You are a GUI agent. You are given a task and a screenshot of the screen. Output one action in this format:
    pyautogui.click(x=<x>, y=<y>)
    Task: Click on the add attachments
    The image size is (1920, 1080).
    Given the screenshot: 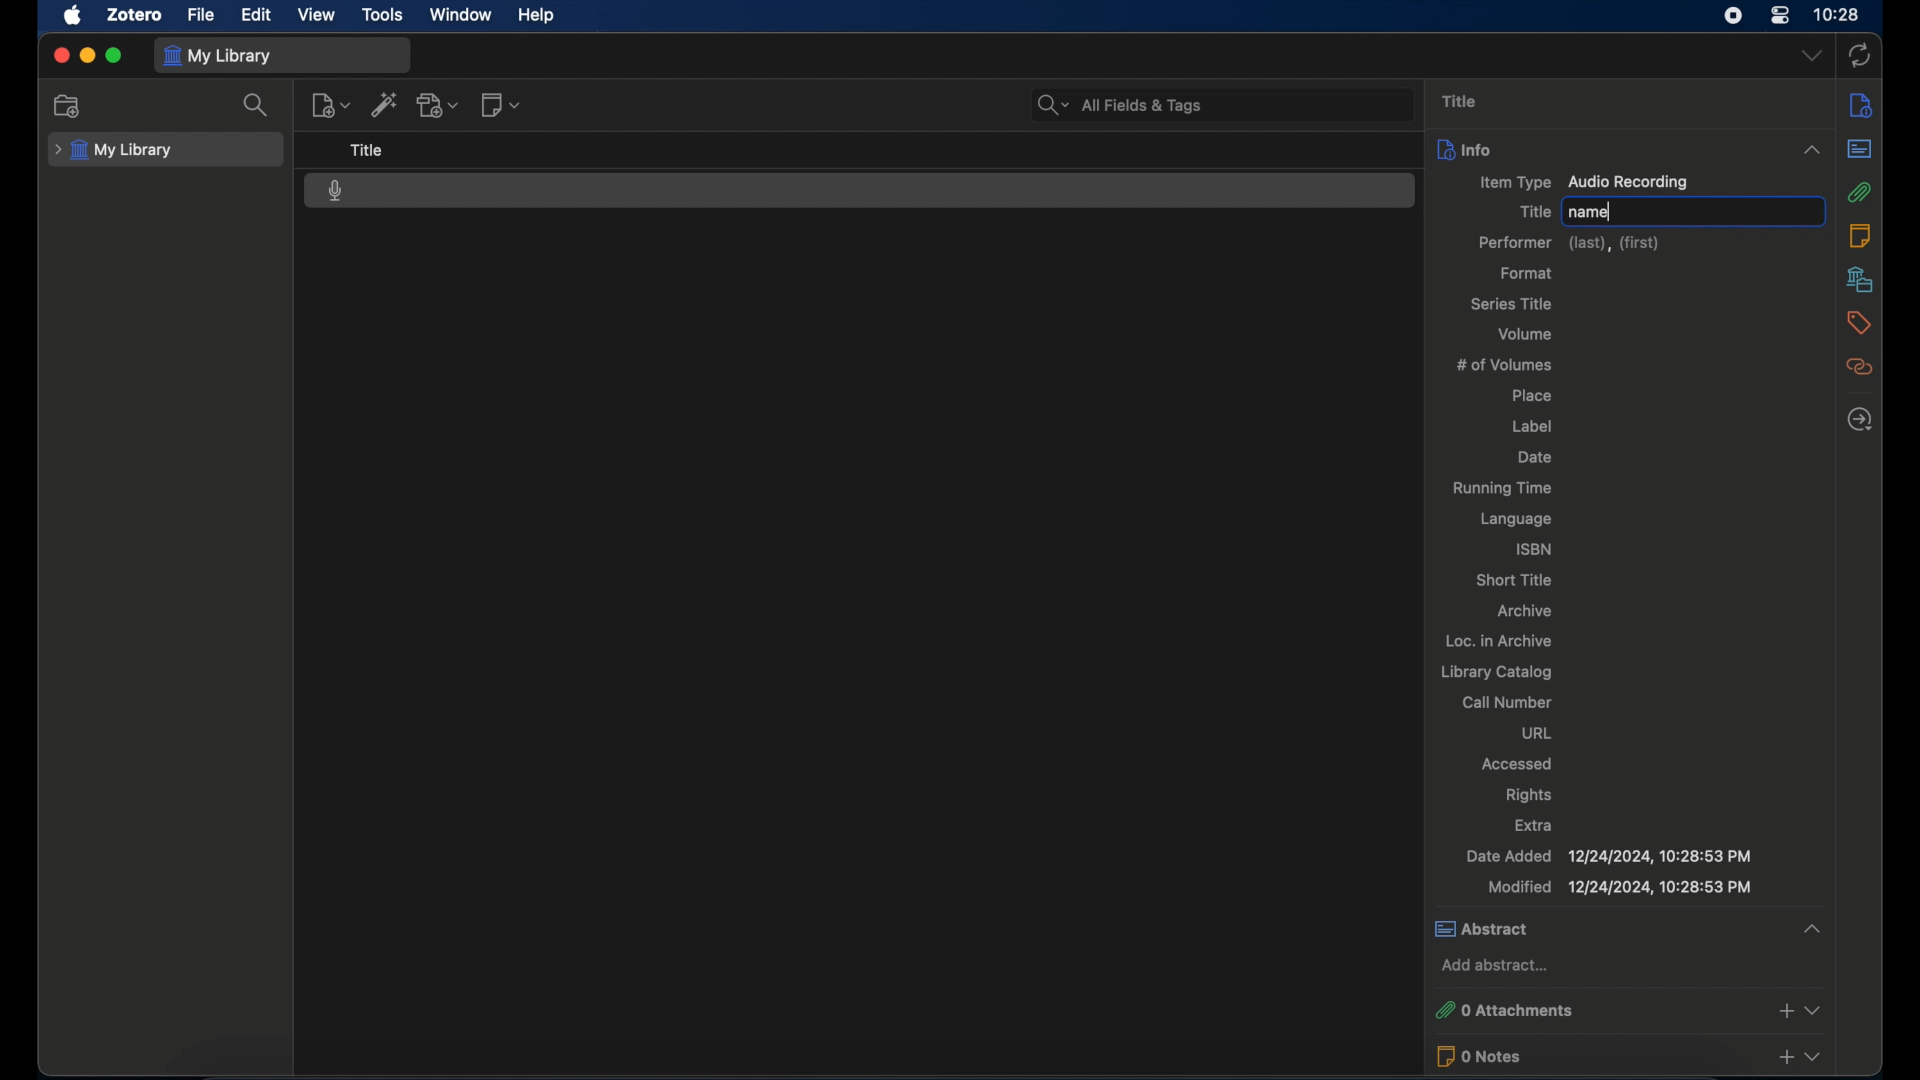 What is the action you would take?
    pyautogui.click(x=438, y=105)
    